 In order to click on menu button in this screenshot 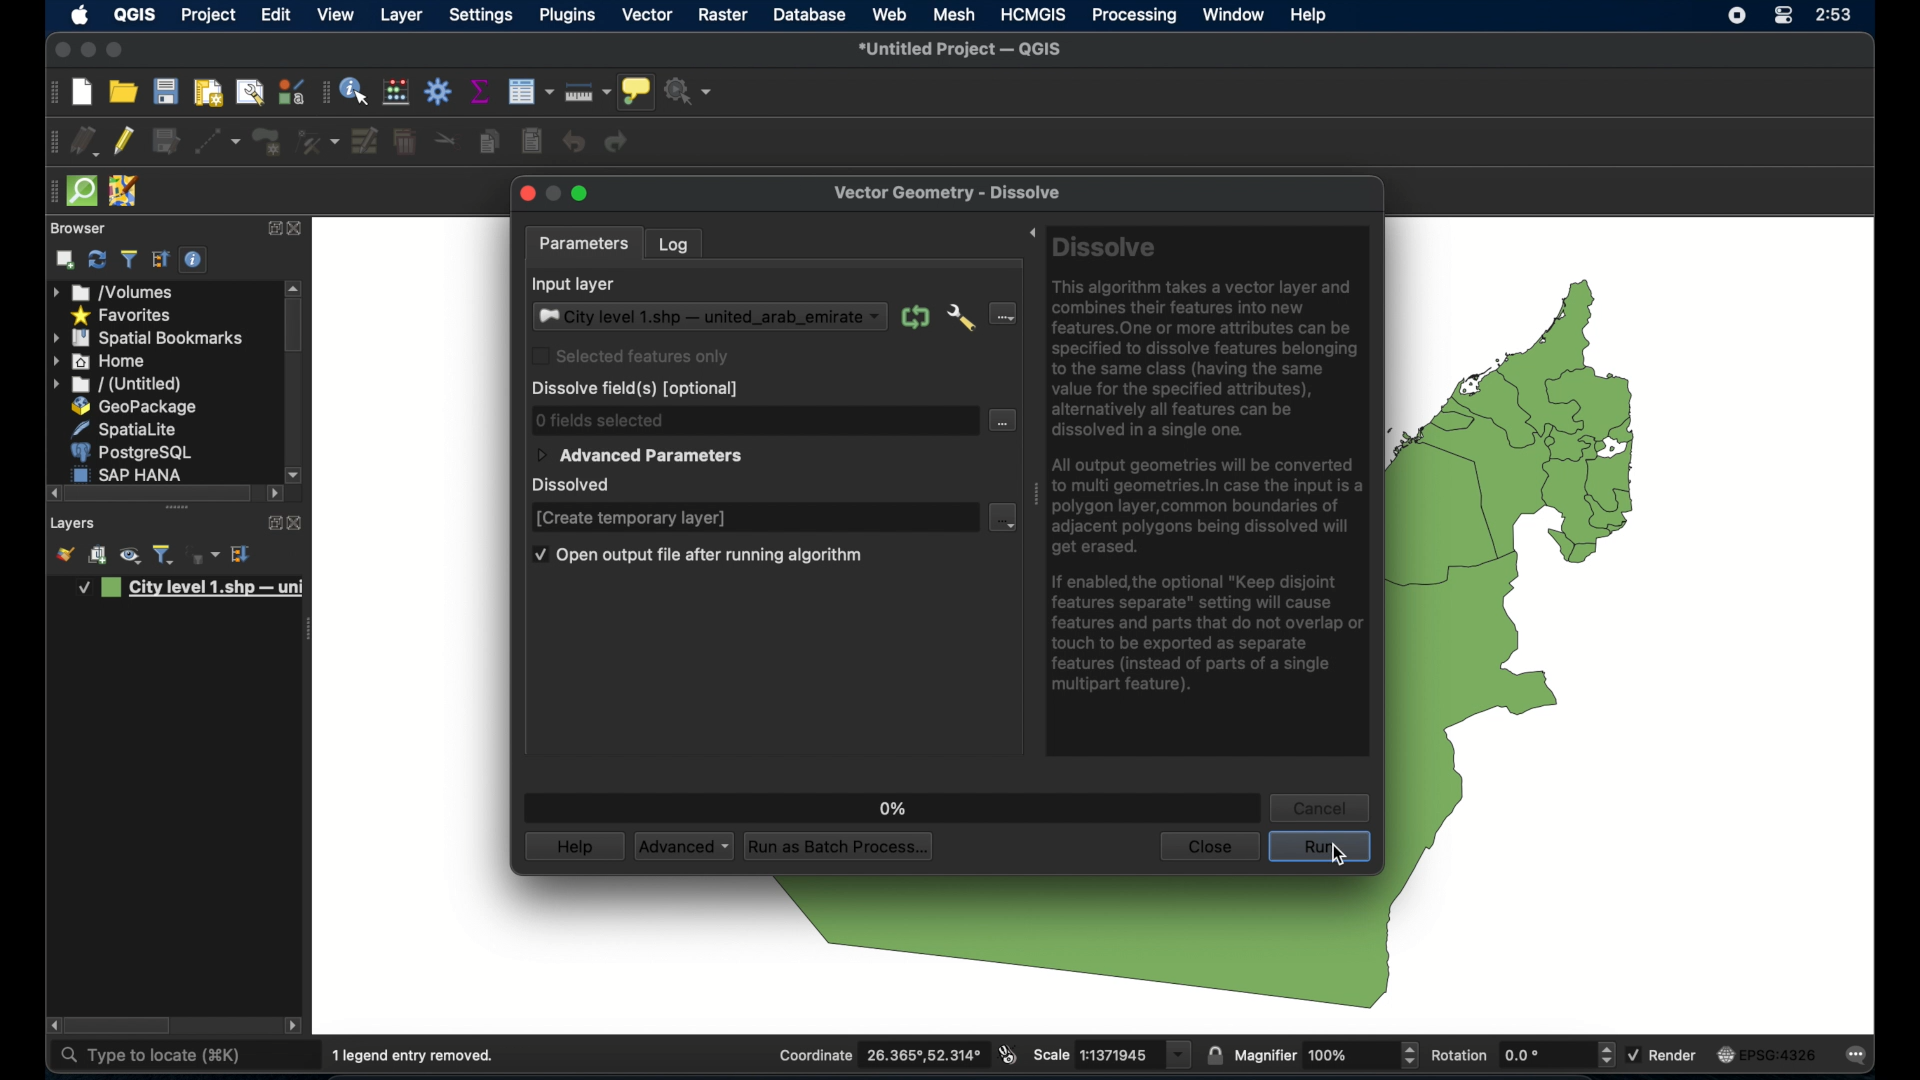, I will do `click(1004, 422)`.